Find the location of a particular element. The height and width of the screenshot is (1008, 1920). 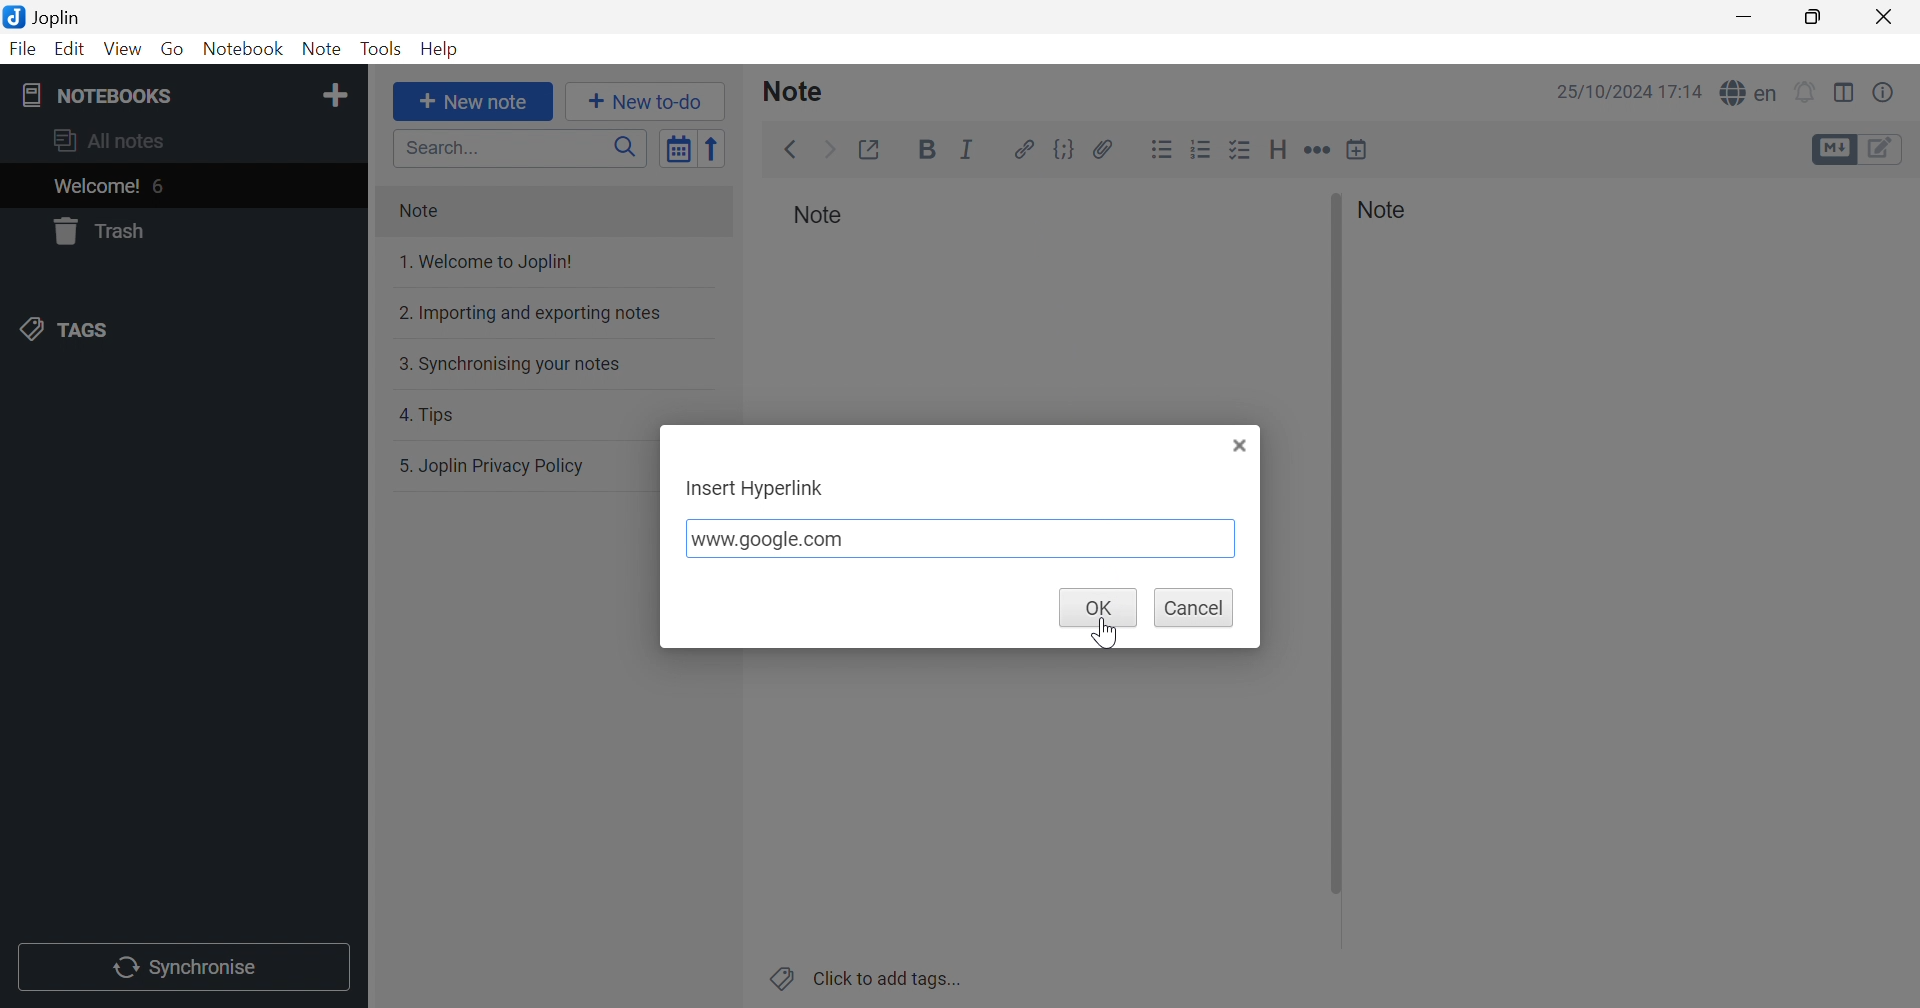

Note is located at coordinates (819, 219).